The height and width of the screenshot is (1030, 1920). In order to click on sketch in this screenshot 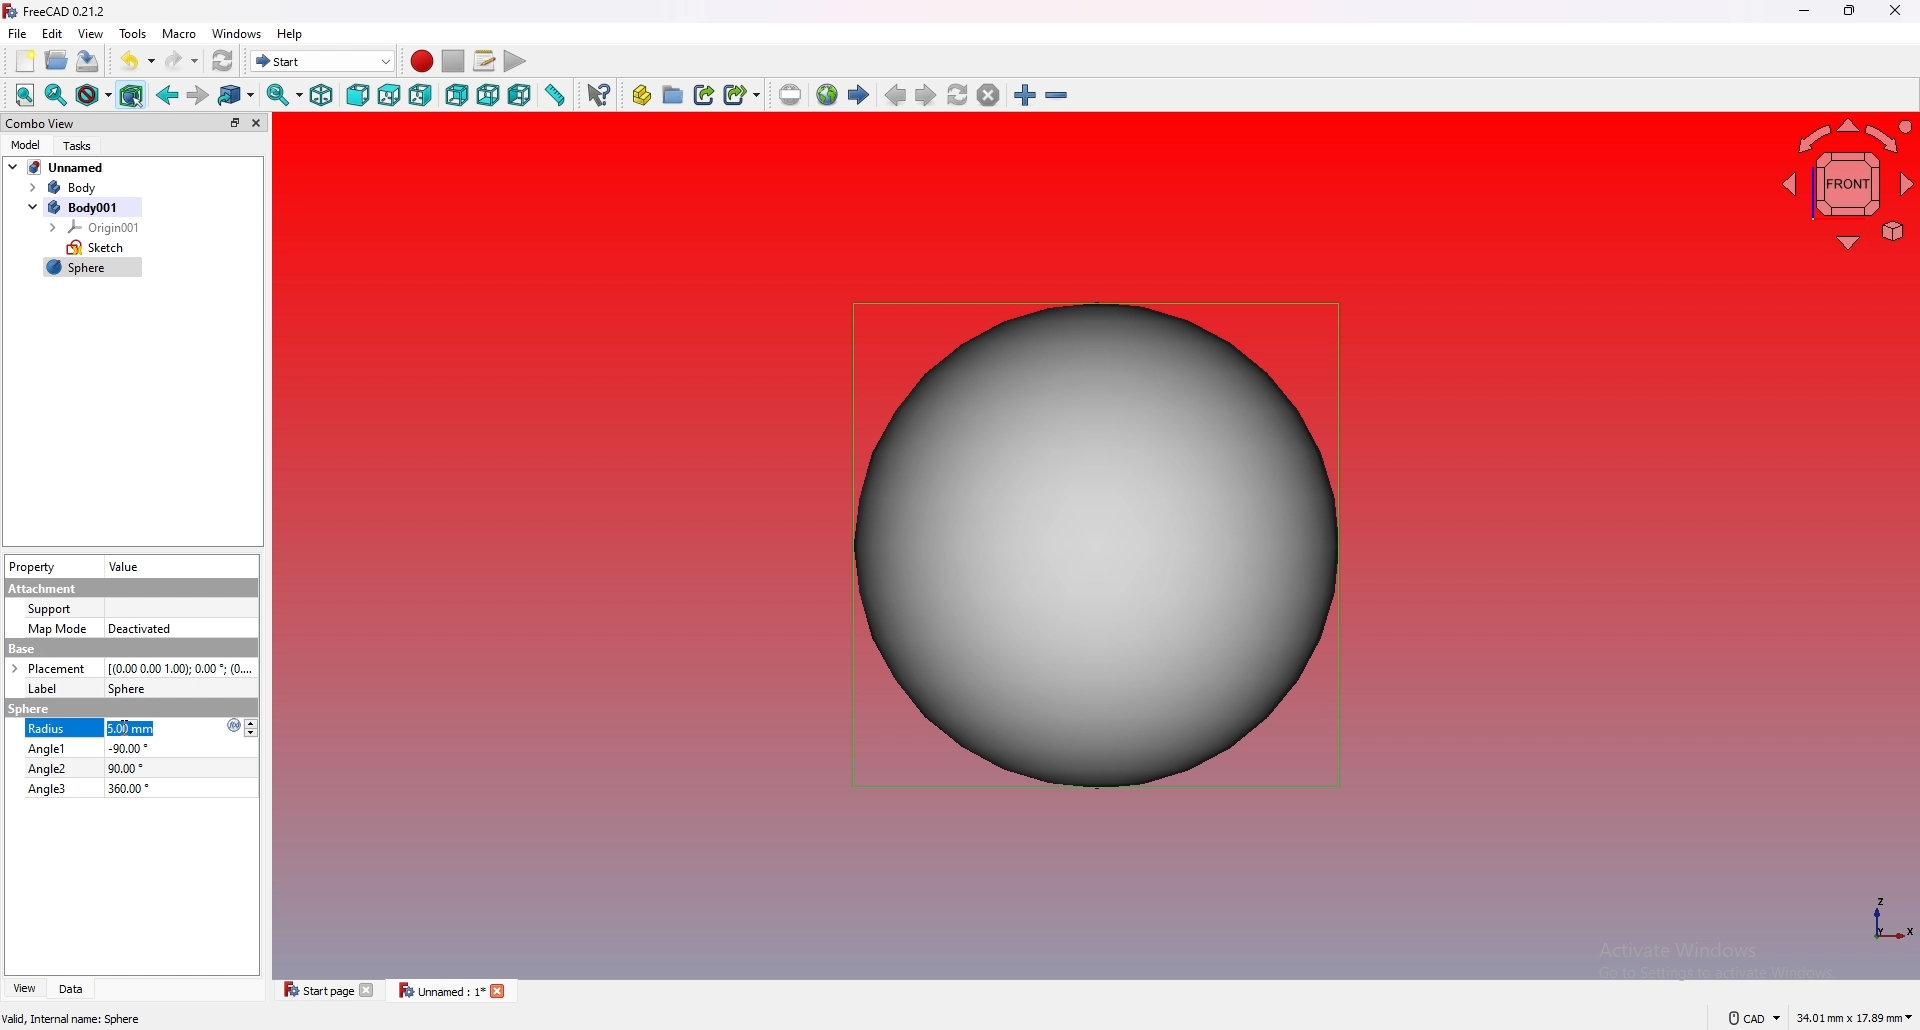, I will do `click(96, 248)`.